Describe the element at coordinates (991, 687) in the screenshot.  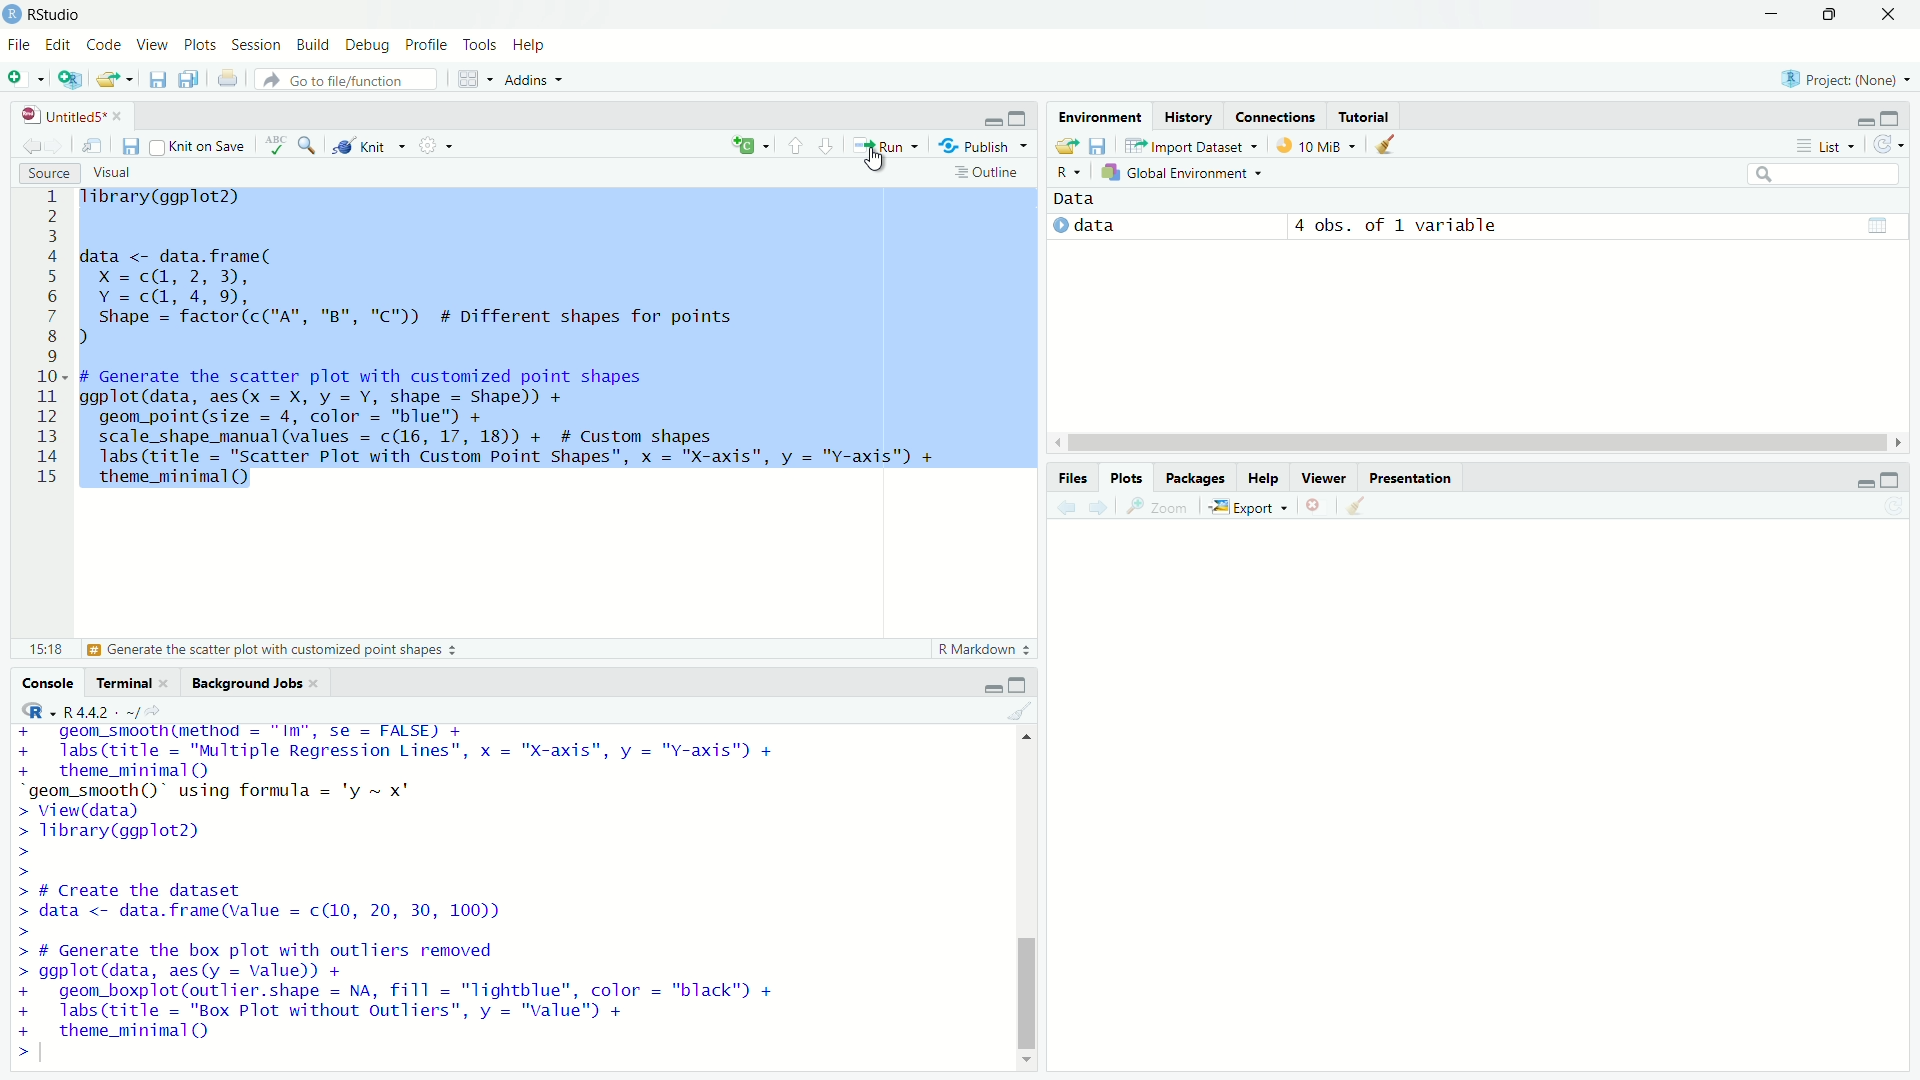
I see `minimize` at that location.